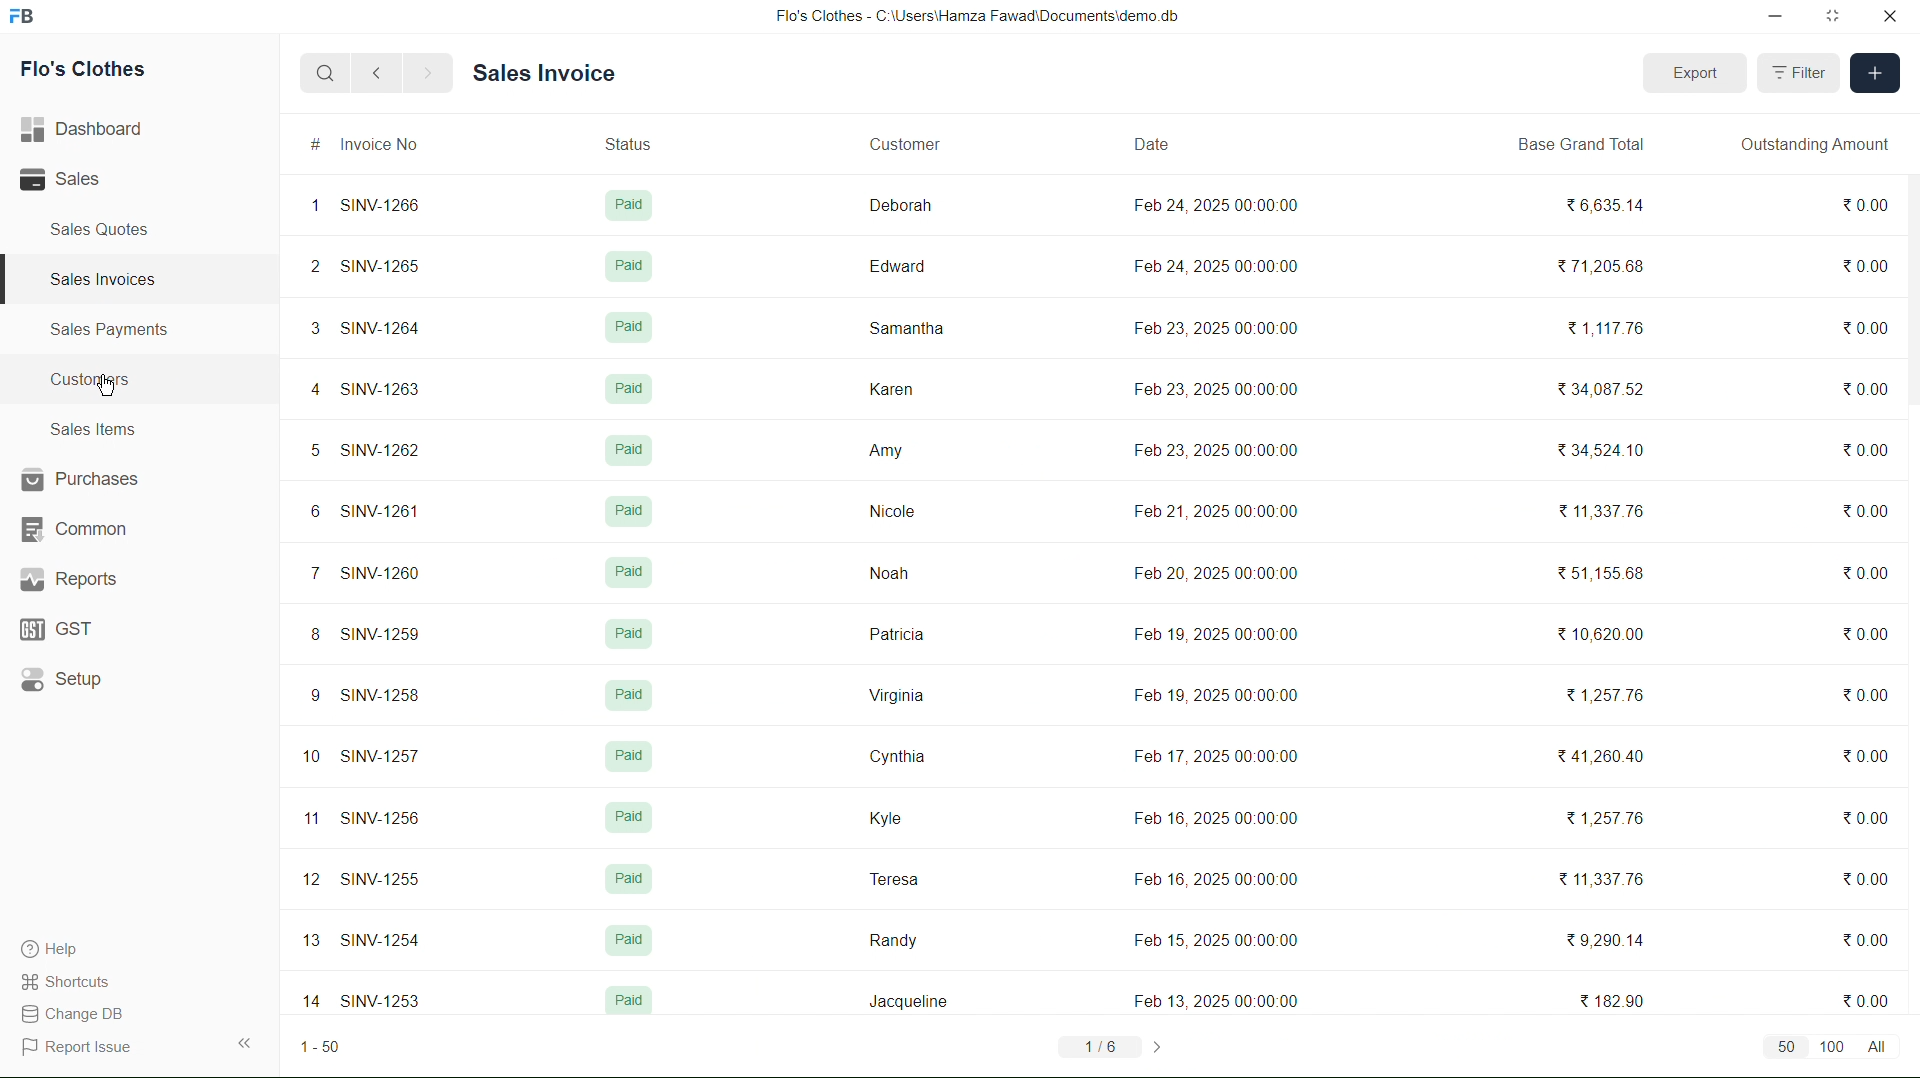  I want to click on Status, so click(623, 139).